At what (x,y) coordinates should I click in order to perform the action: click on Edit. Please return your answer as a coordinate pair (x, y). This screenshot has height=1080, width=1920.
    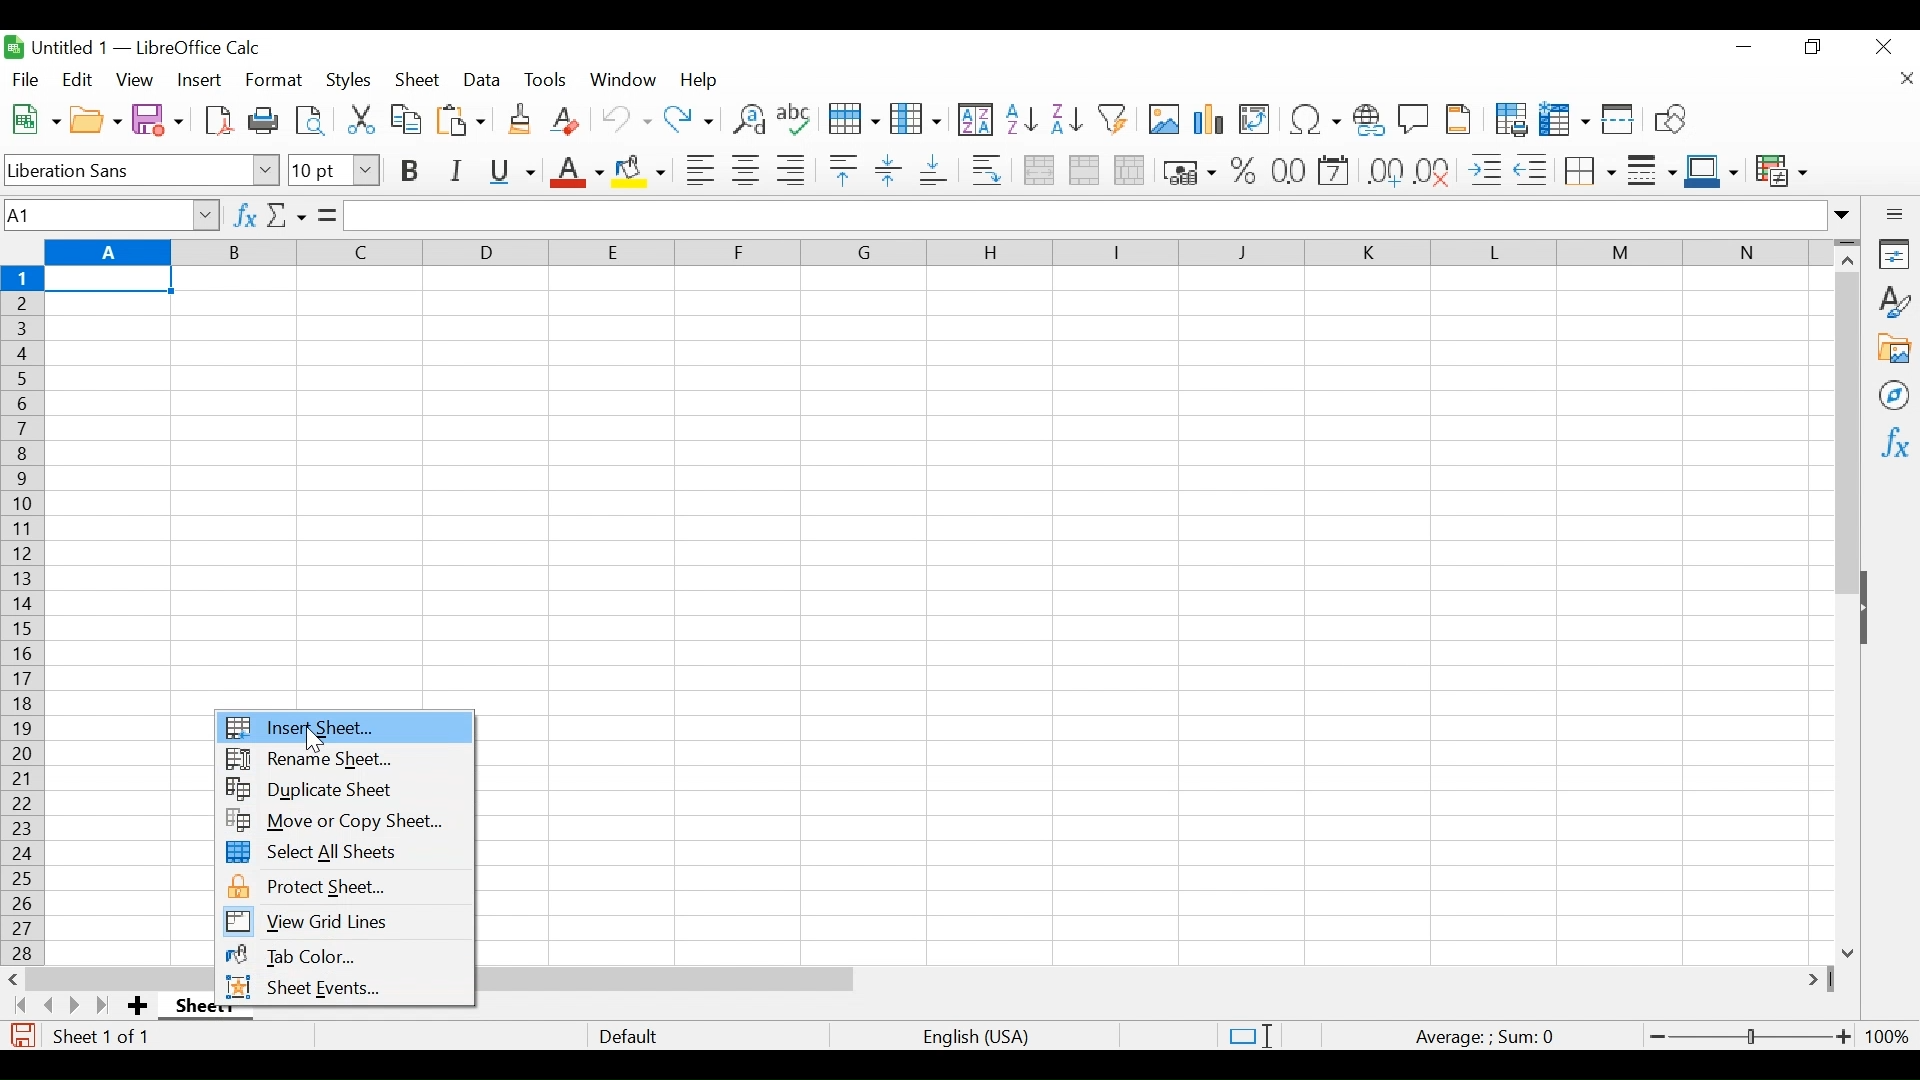
    Looking at the image, I should click on (77, 79).